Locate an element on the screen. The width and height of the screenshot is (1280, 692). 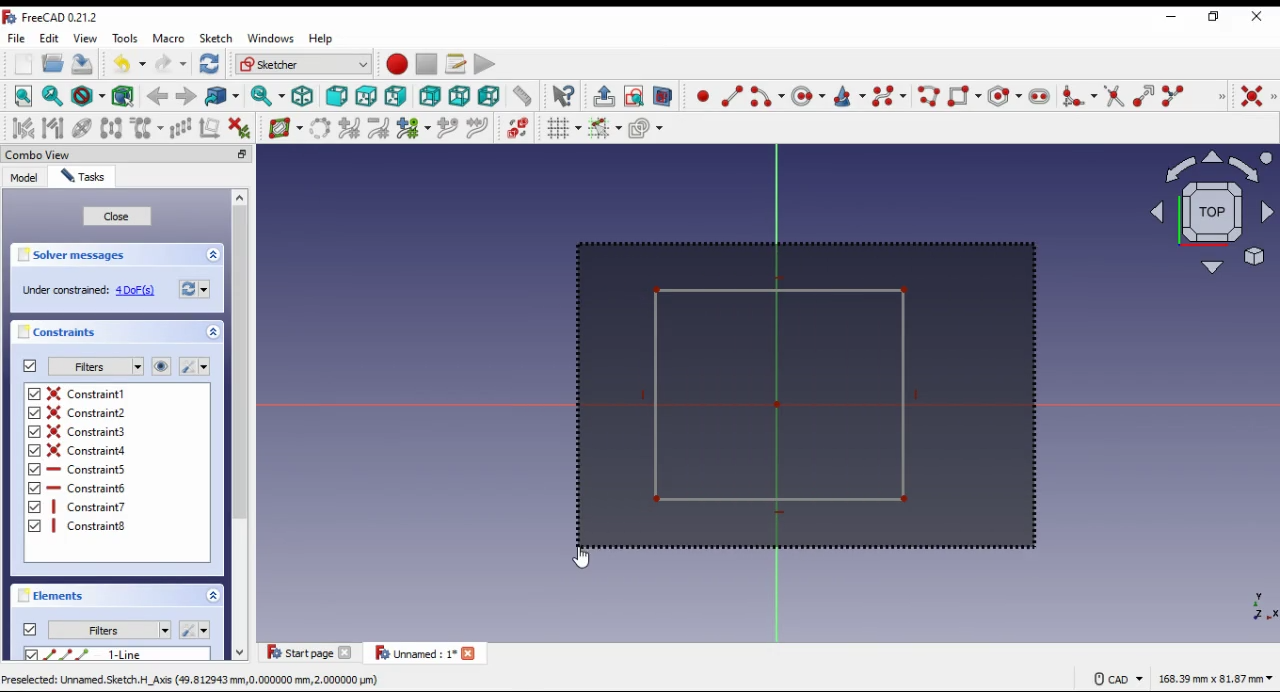
on/off constraints is located at coordinates (31, 366).